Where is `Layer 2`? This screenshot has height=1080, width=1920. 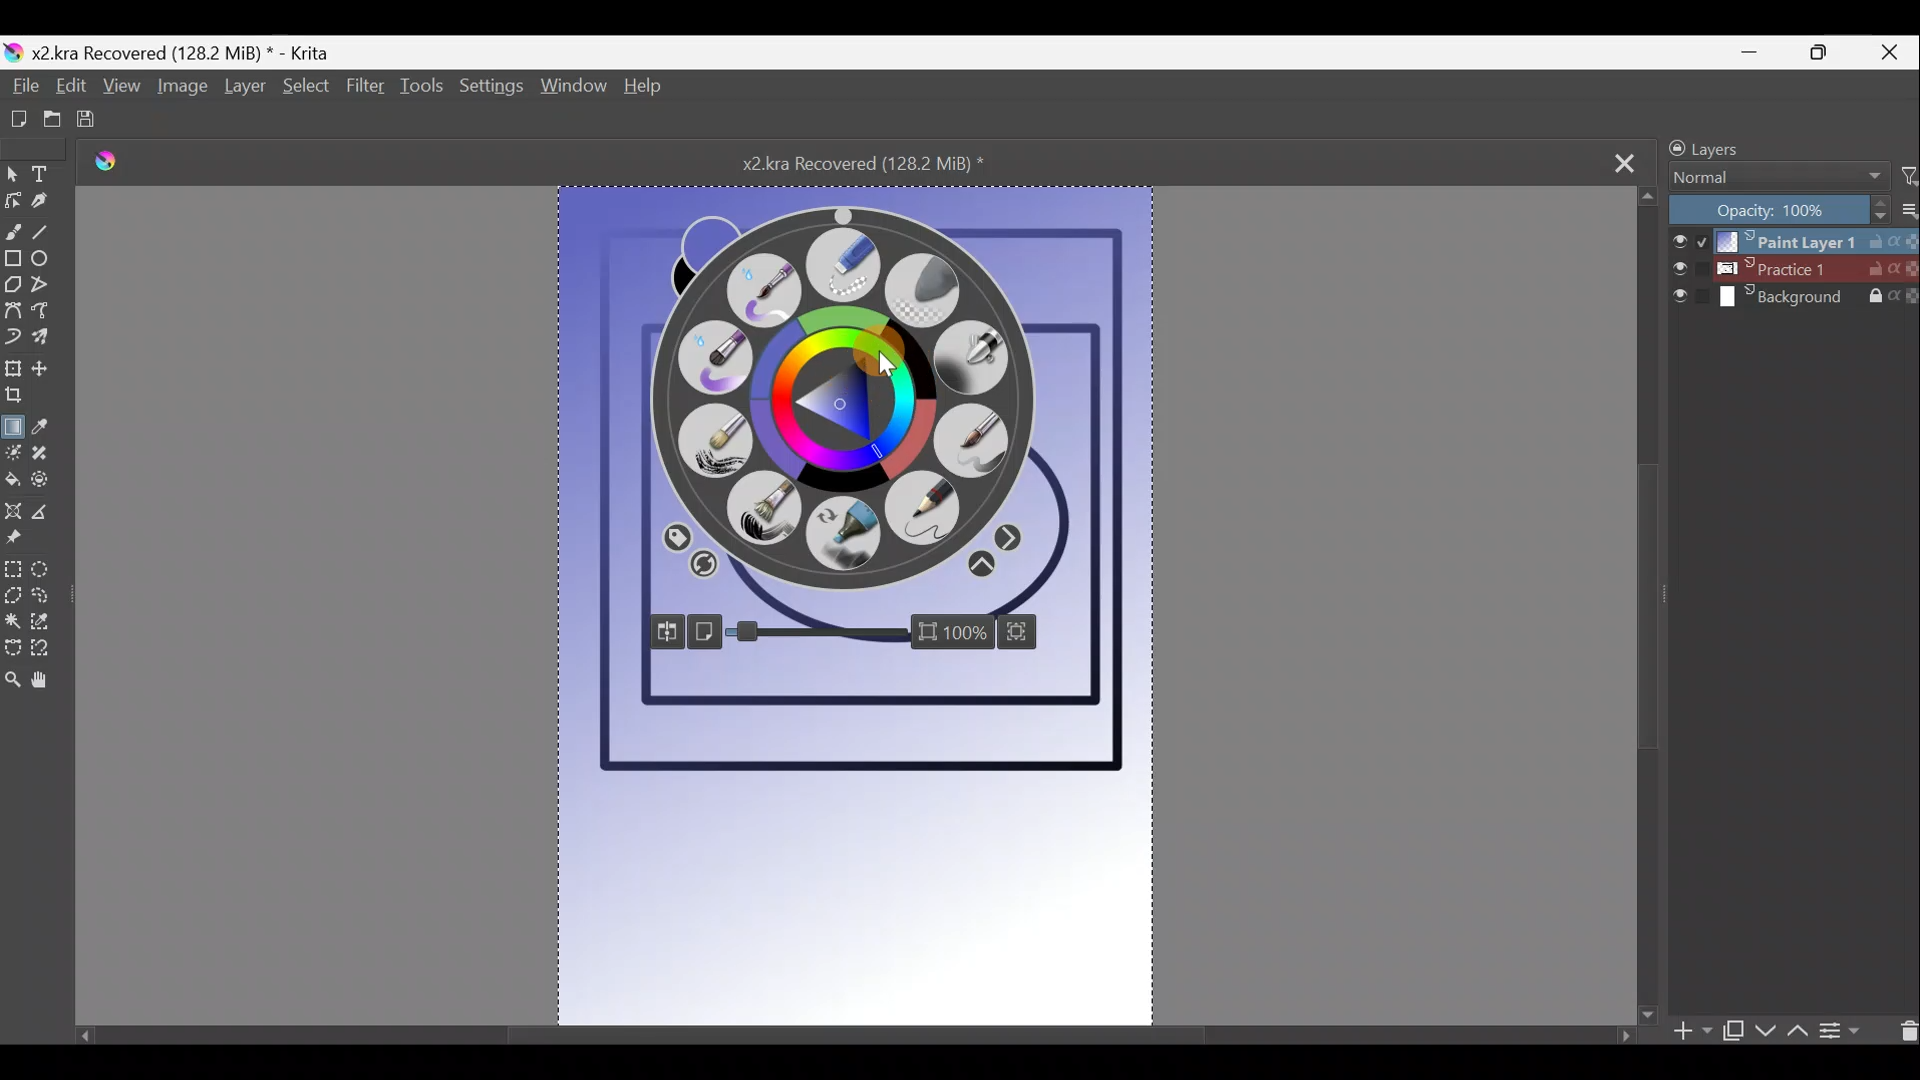 Layer 2 is located at coordinates (1793, 269).